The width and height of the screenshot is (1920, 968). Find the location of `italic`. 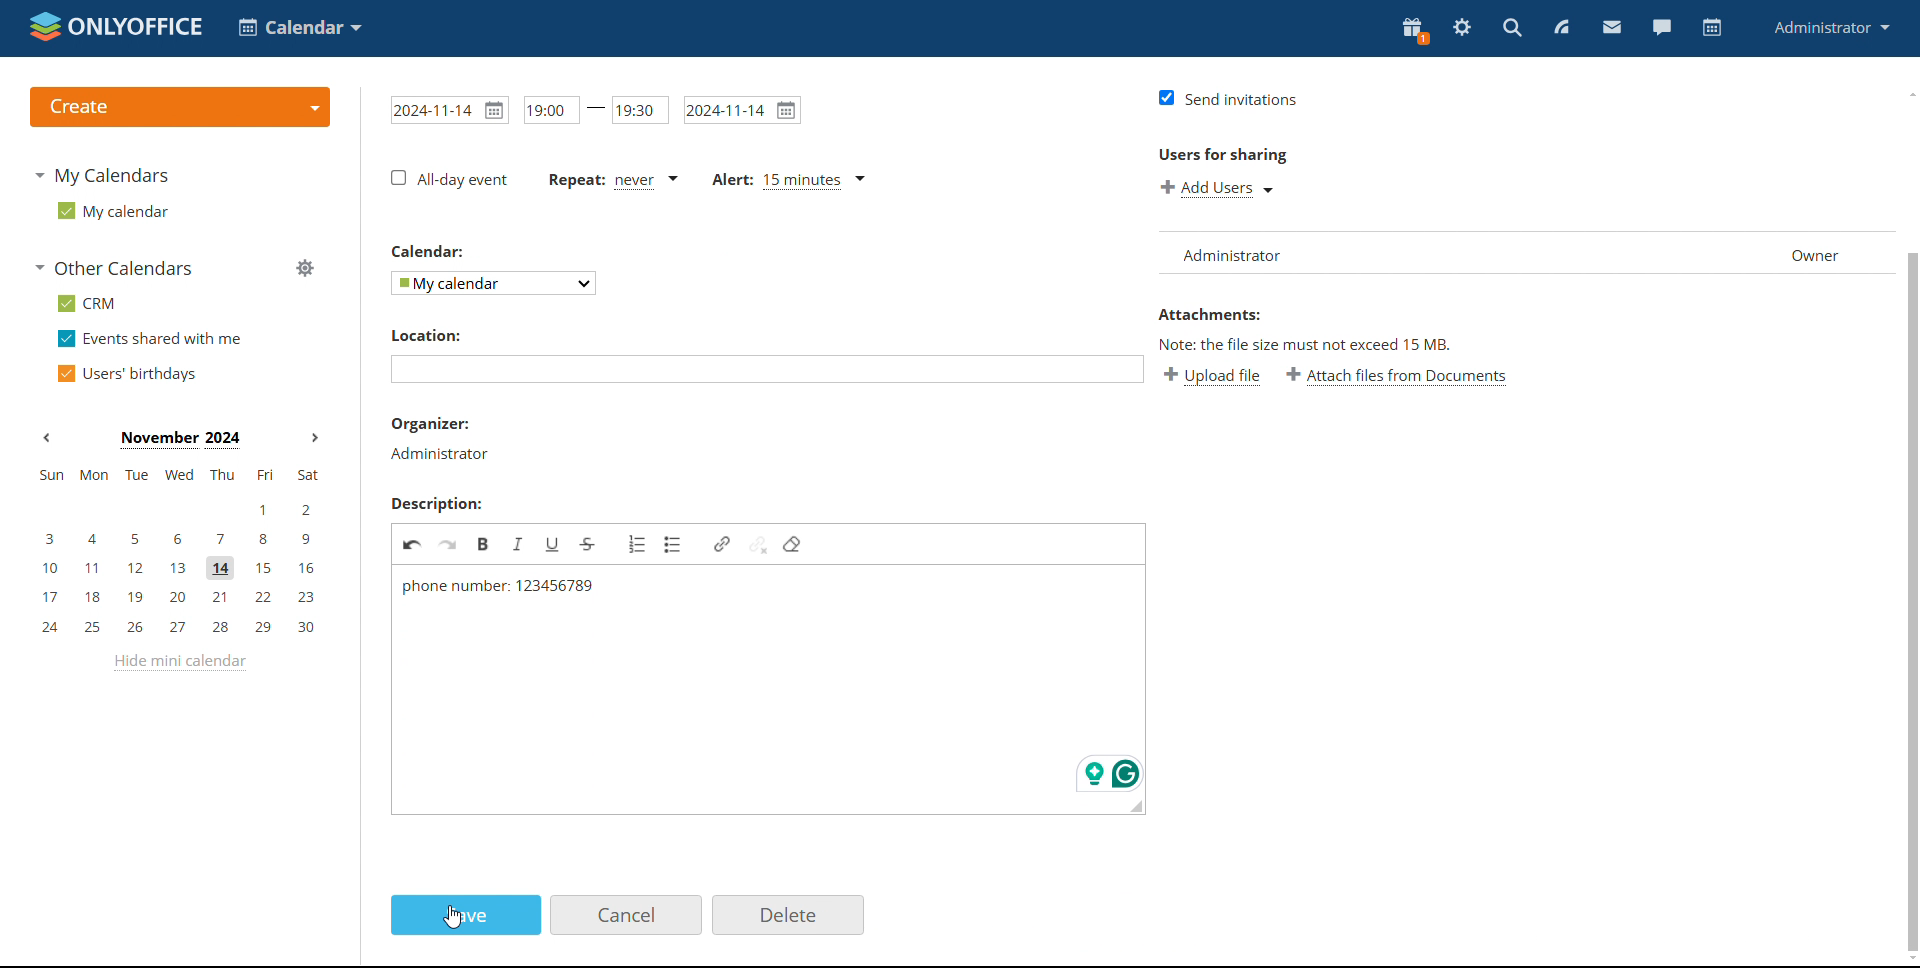

italic is located at coordinates (515, 544).